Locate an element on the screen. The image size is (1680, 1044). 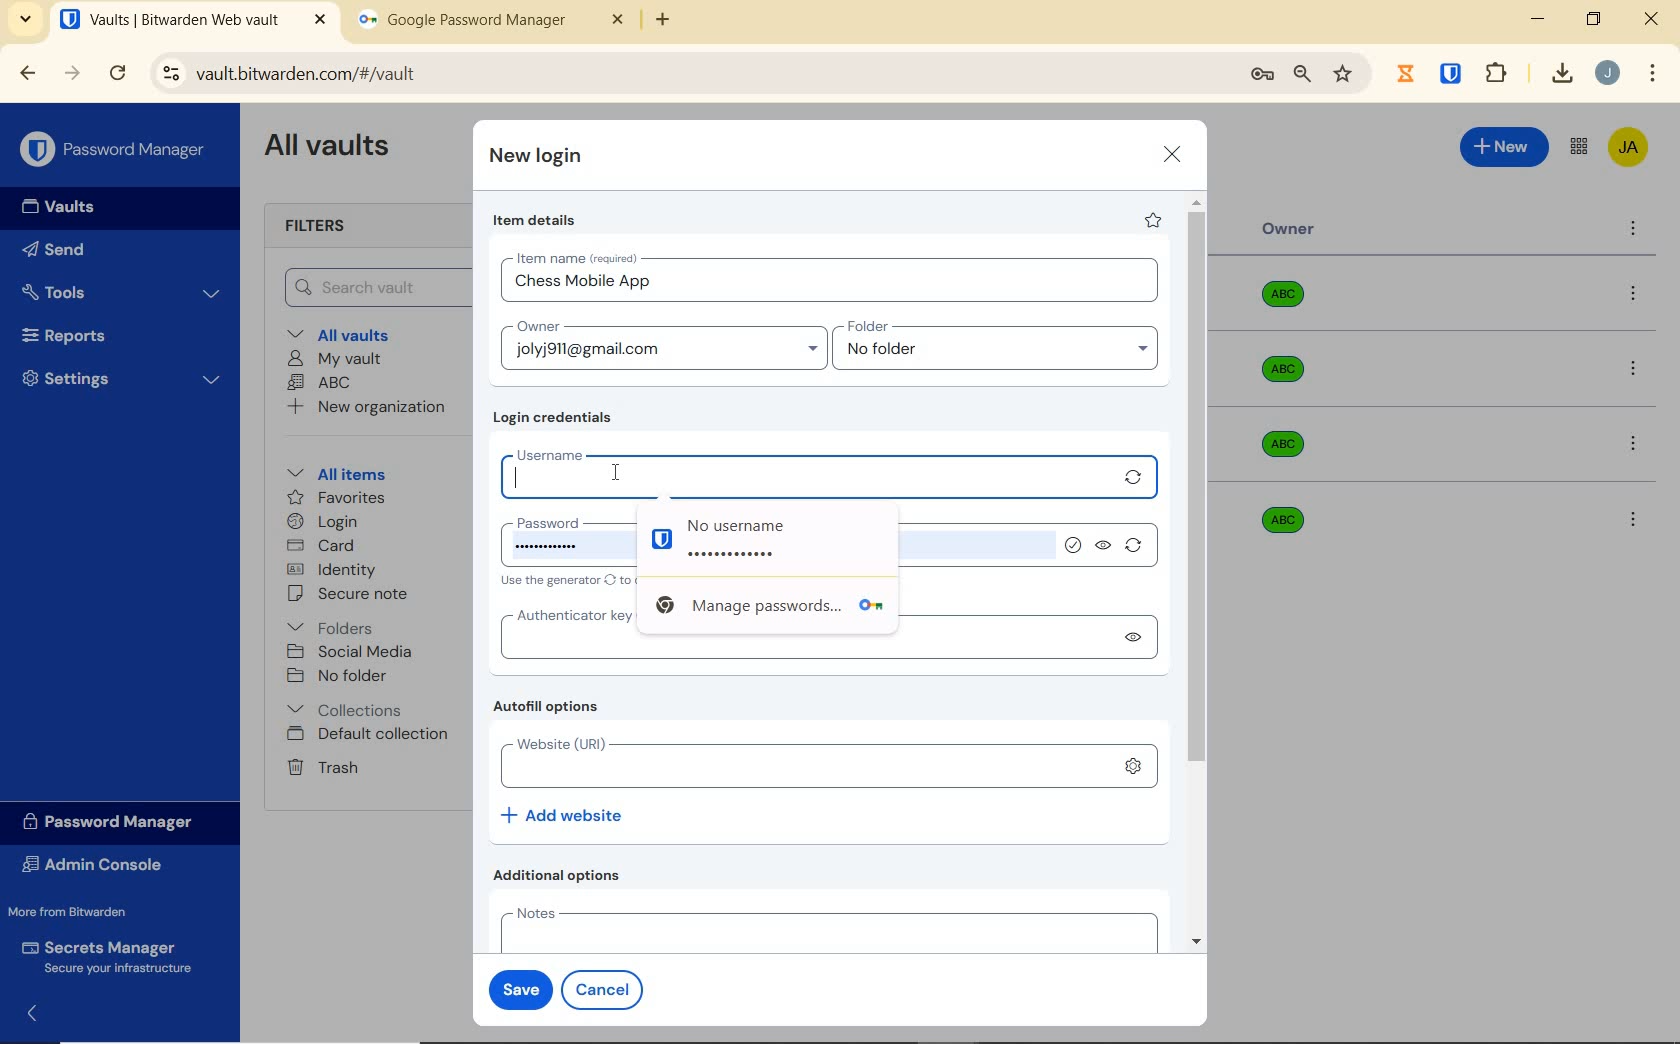
All Vaults is located at coordinates (332, 148).